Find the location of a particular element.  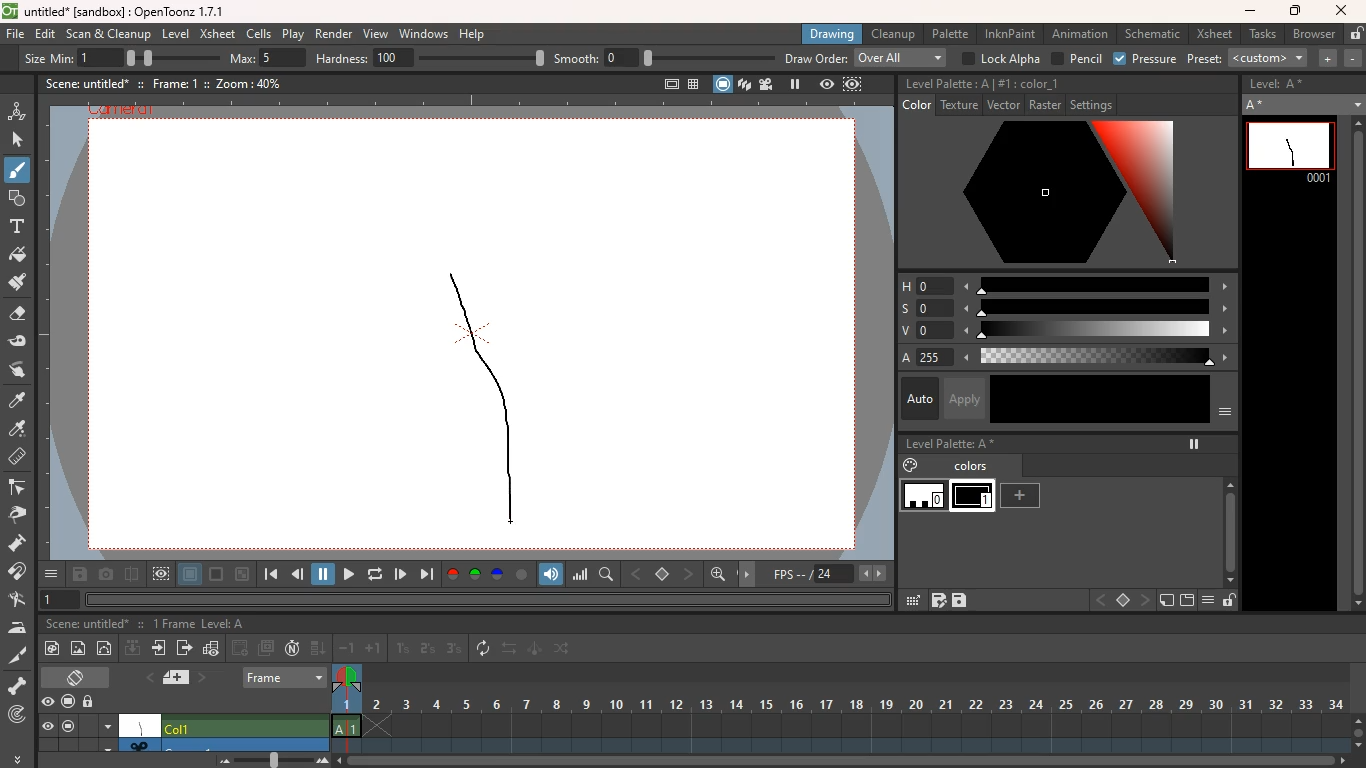

camera is located at coordinates (106, 575).